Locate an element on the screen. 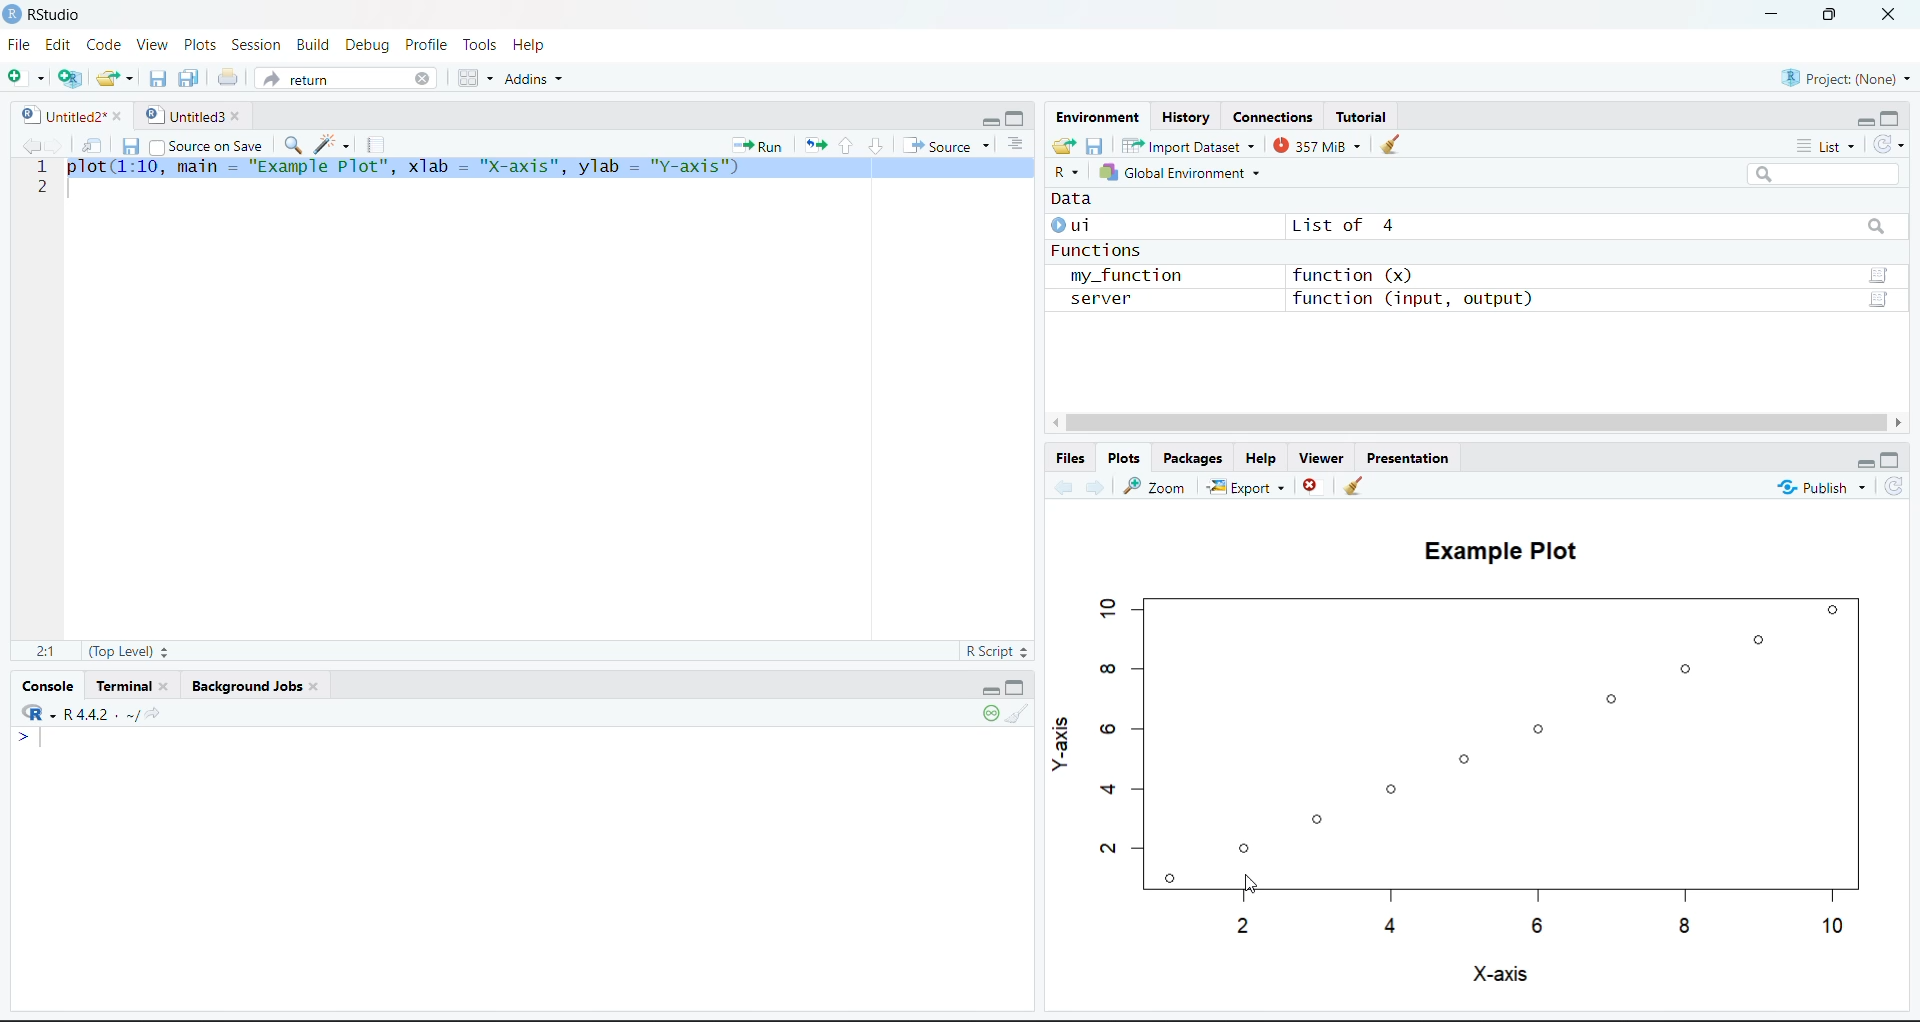 The image size is (1920, 1022). 357kib used by R session (Source: Windows System) is located at coordinates (1318, 145).